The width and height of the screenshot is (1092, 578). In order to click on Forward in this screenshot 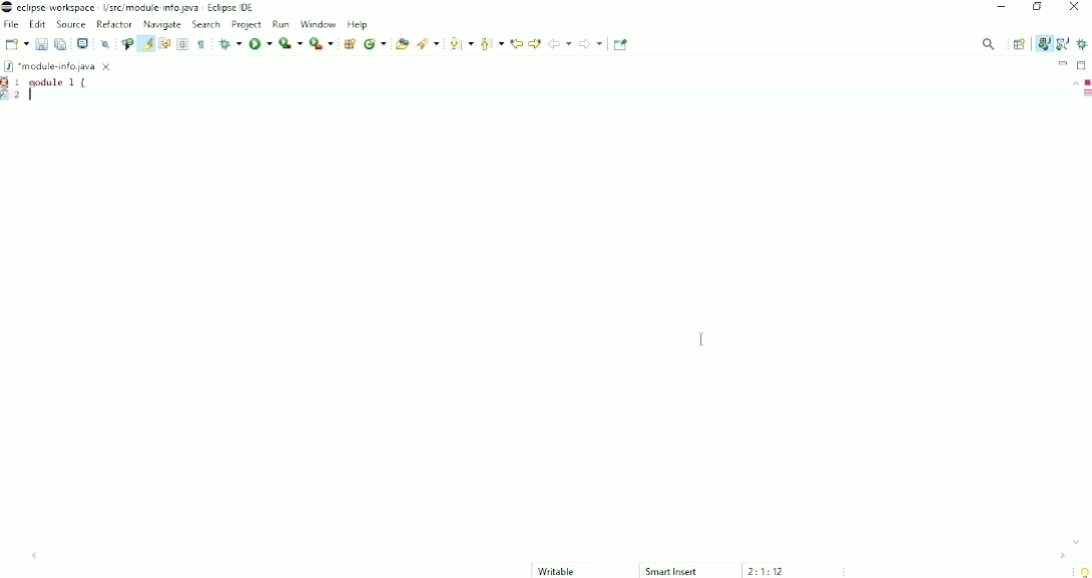, I will do `click(591, 44)`.